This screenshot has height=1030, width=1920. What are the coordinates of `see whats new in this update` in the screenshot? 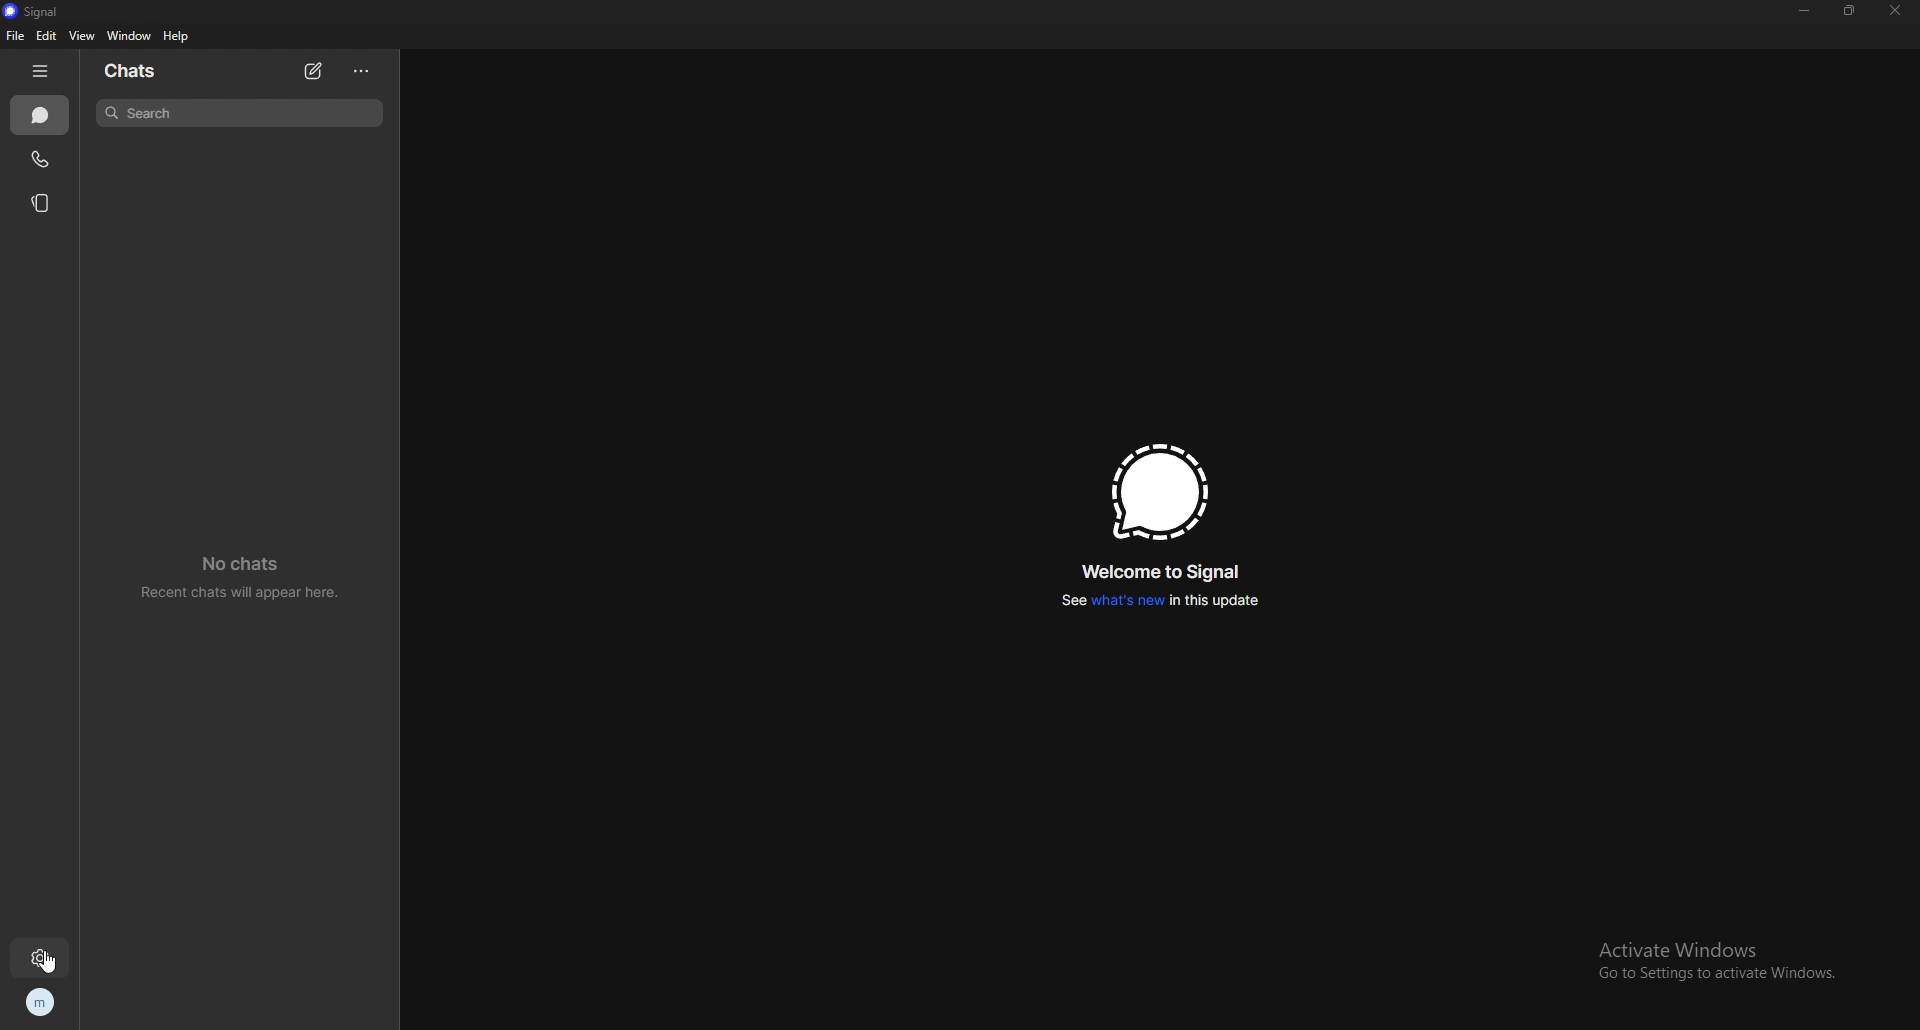 It's located at (1159, 601).